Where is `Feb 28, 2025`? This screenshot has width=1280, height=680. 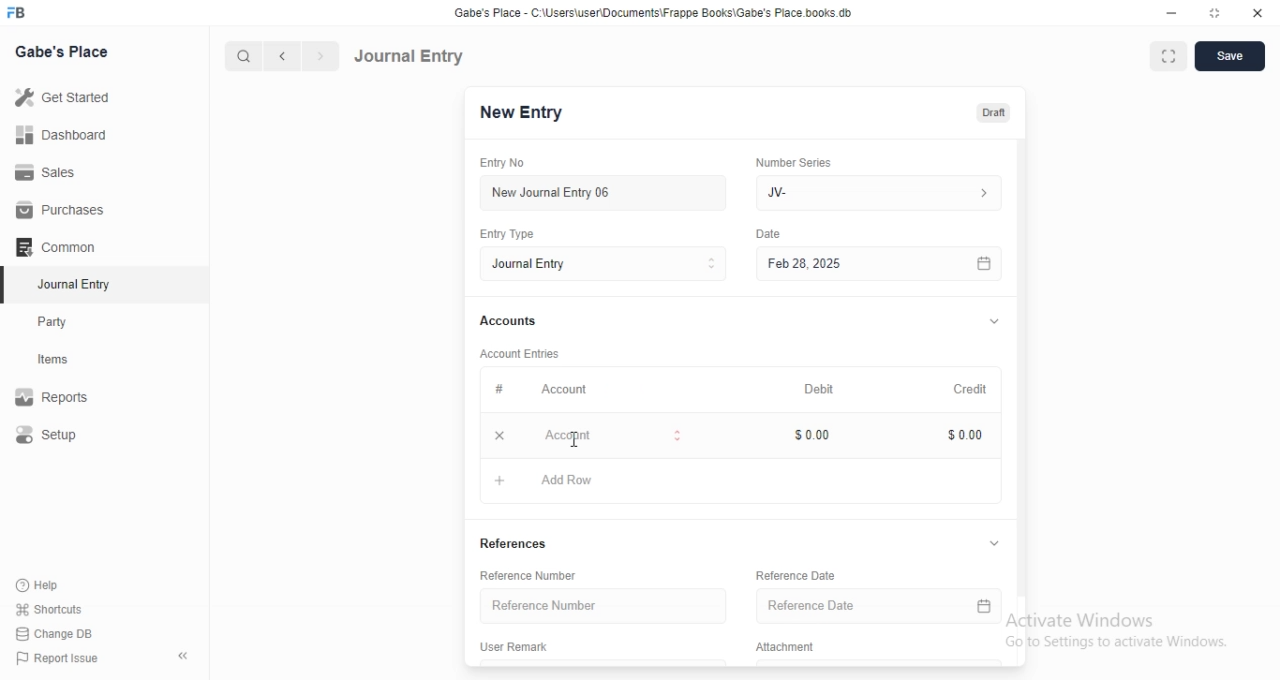
Feb 28, 2025 is located at coordinates (860, 263).